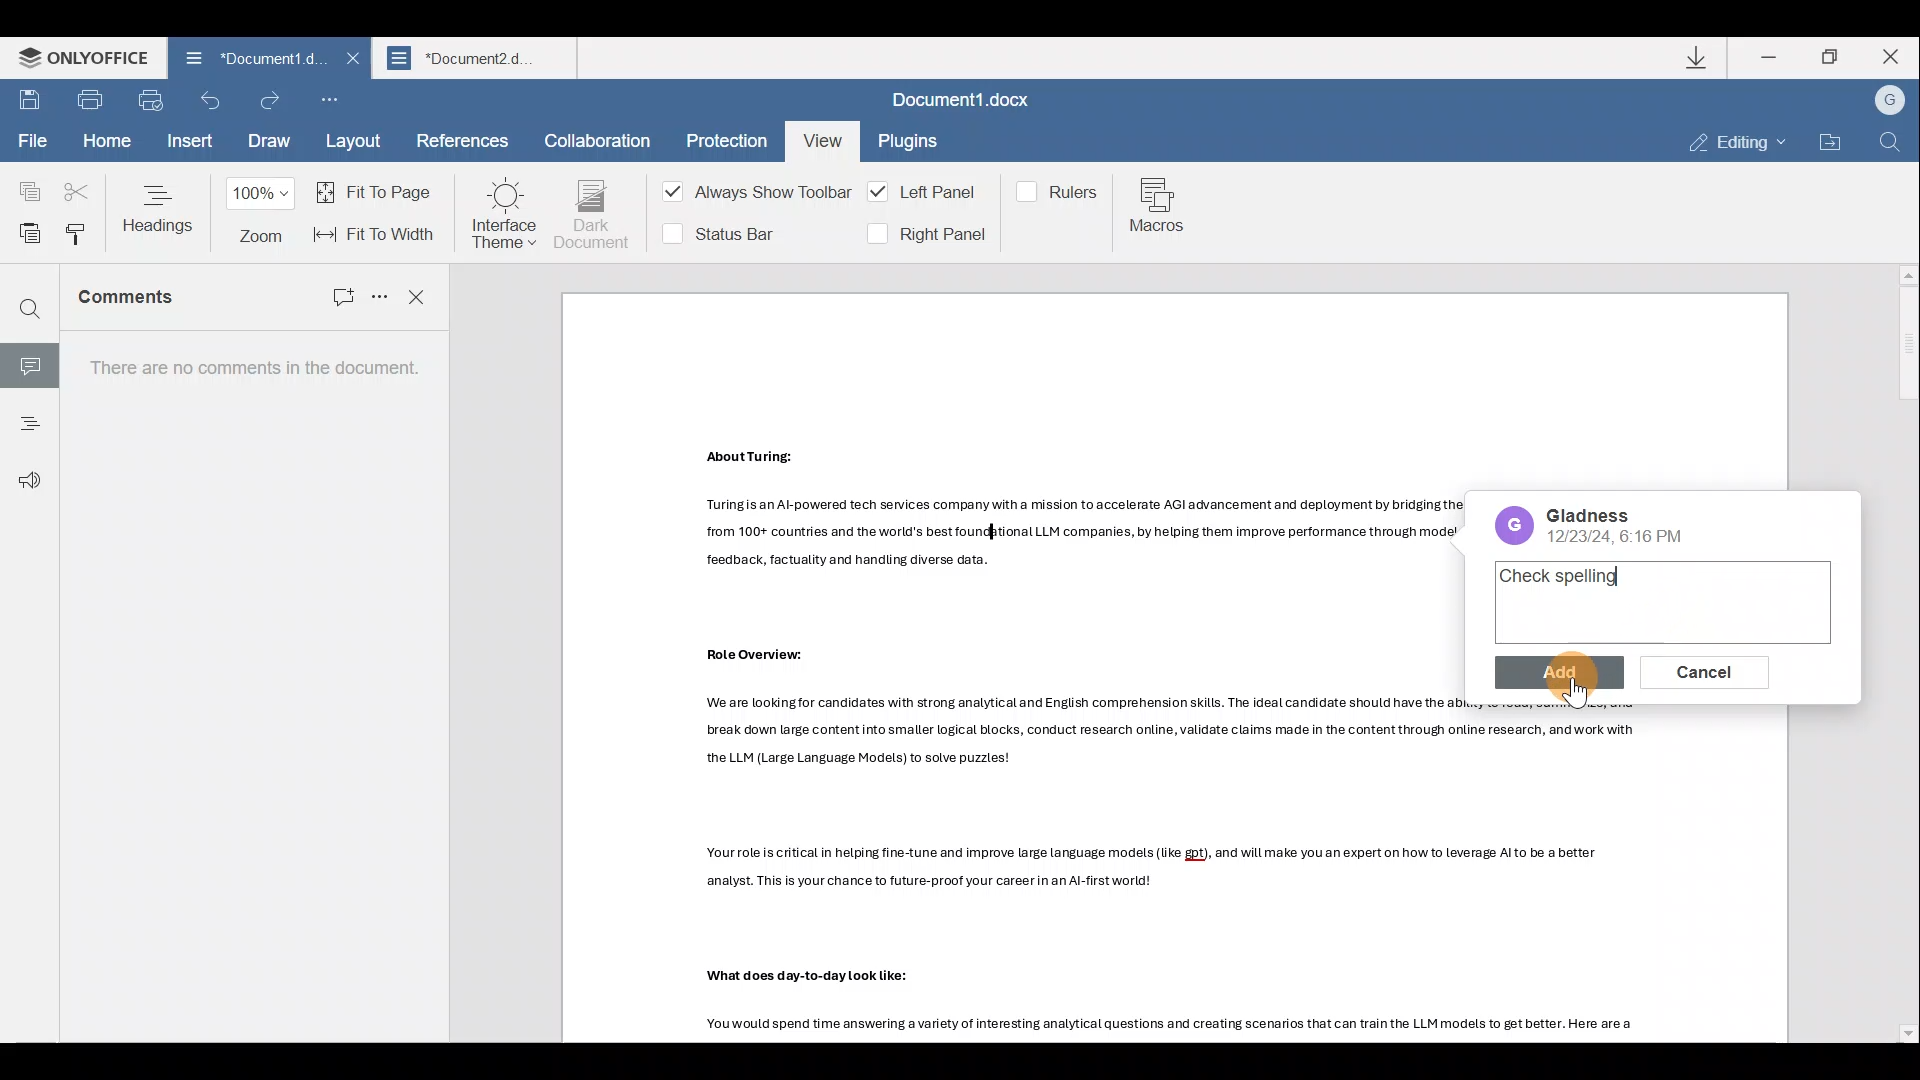 The height and width of the screenshot is (1080, 1920). What do you see at coordinates (598, 138) in the screenshot?
I see `Collaboration` at bounding box center [598, 138].